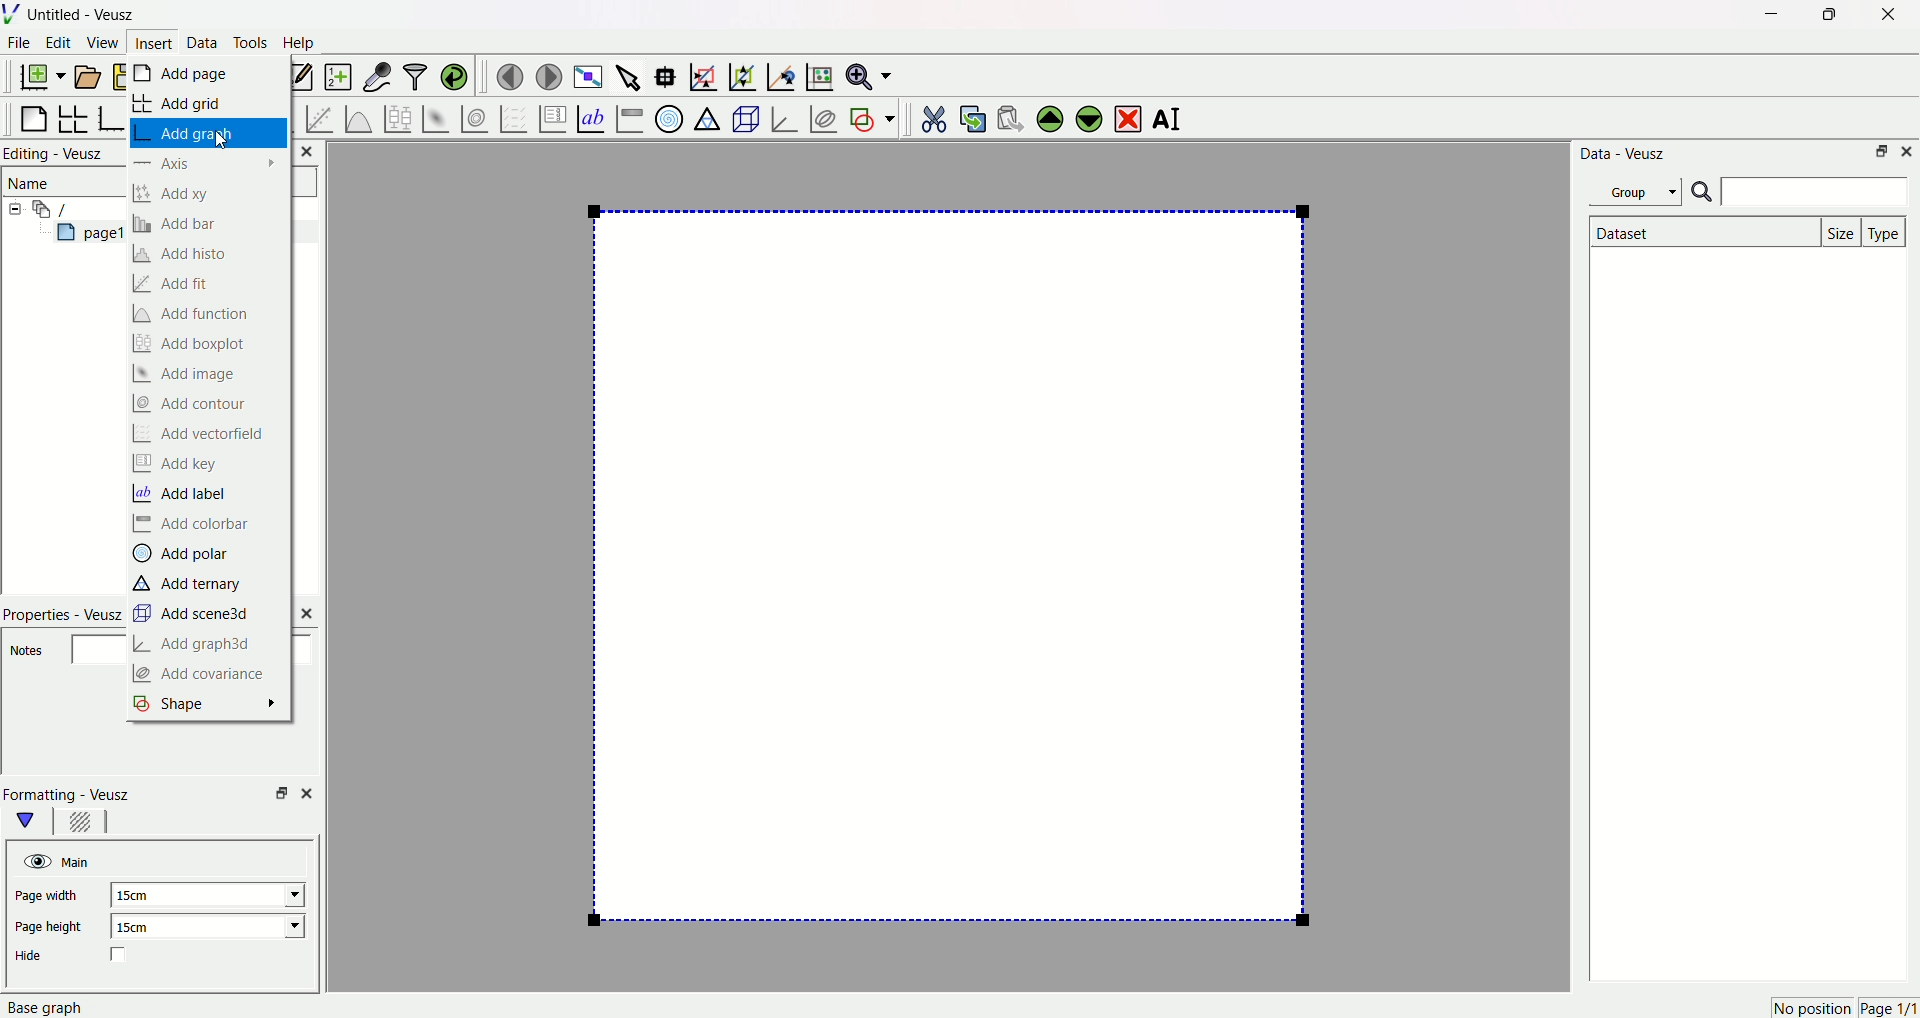  I want to click on main, so click(30, 821).